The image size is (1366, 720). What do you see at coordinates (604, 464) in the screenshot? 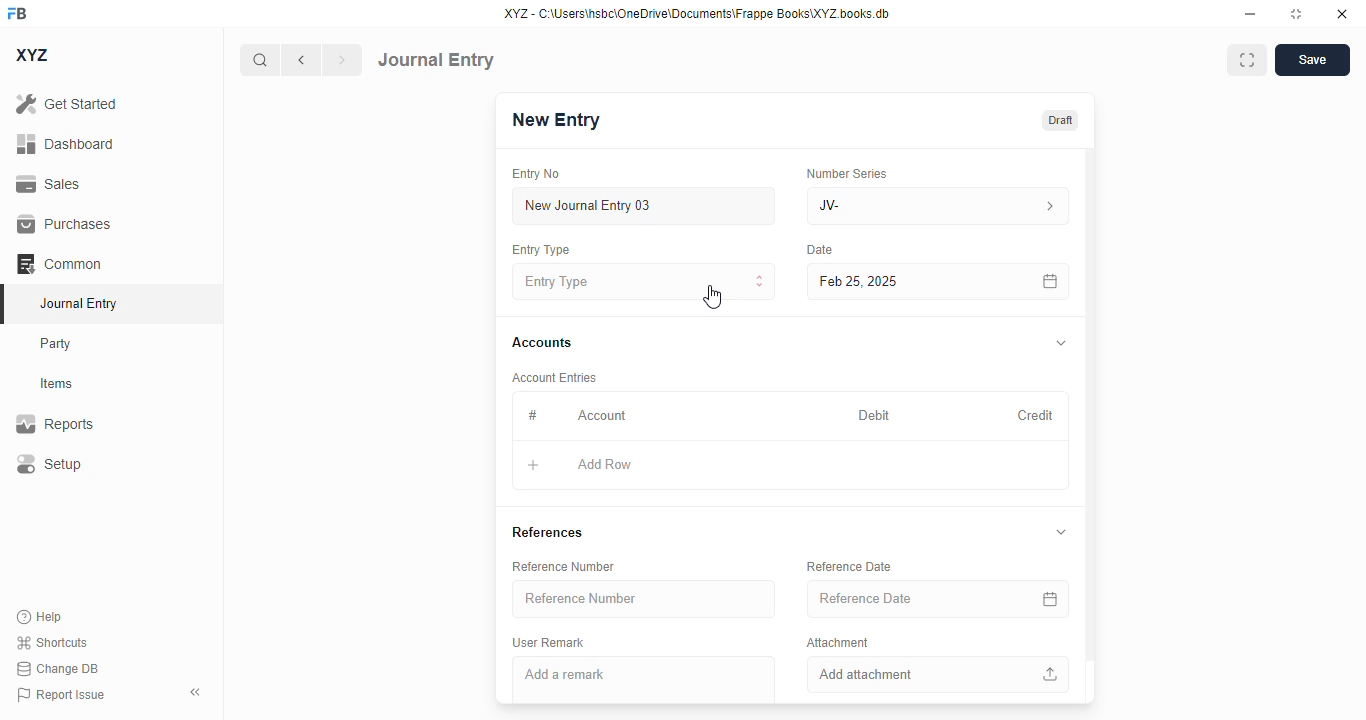
I see `add row` at bounding box center [604, 464].